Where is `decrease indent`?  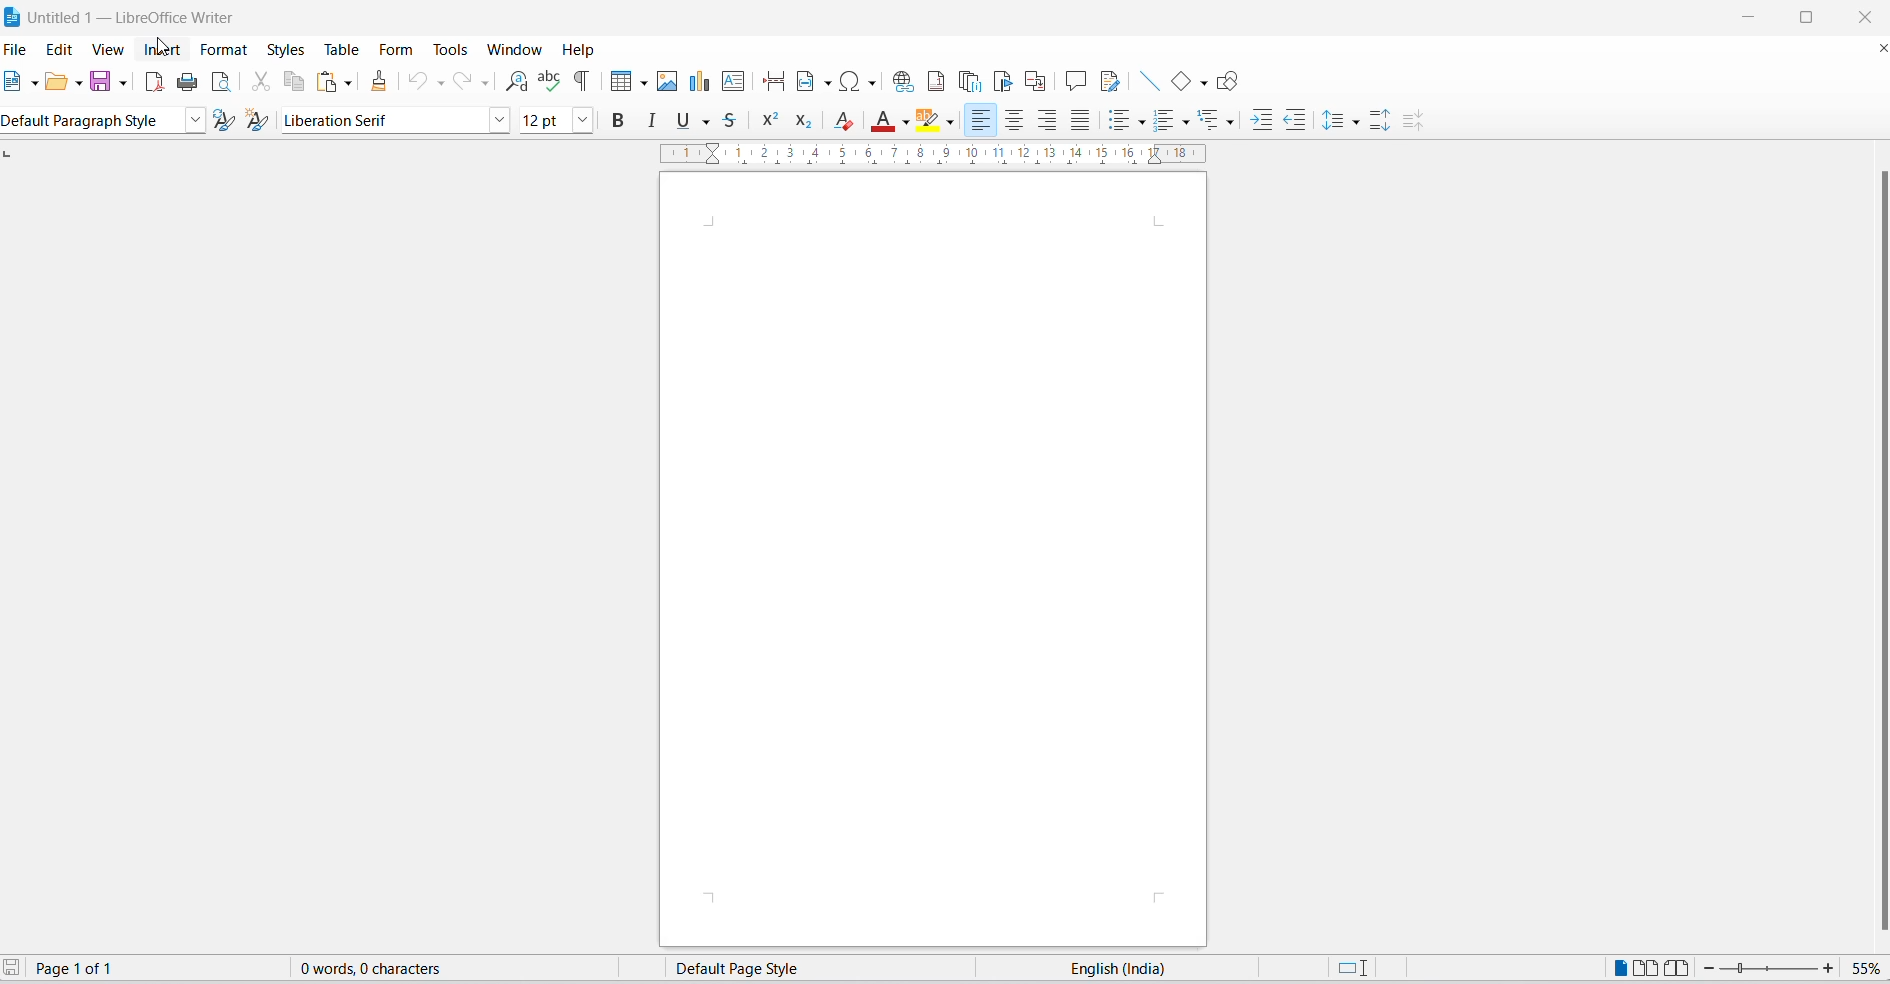 decrease indent is located at coordinates (1294, 121).